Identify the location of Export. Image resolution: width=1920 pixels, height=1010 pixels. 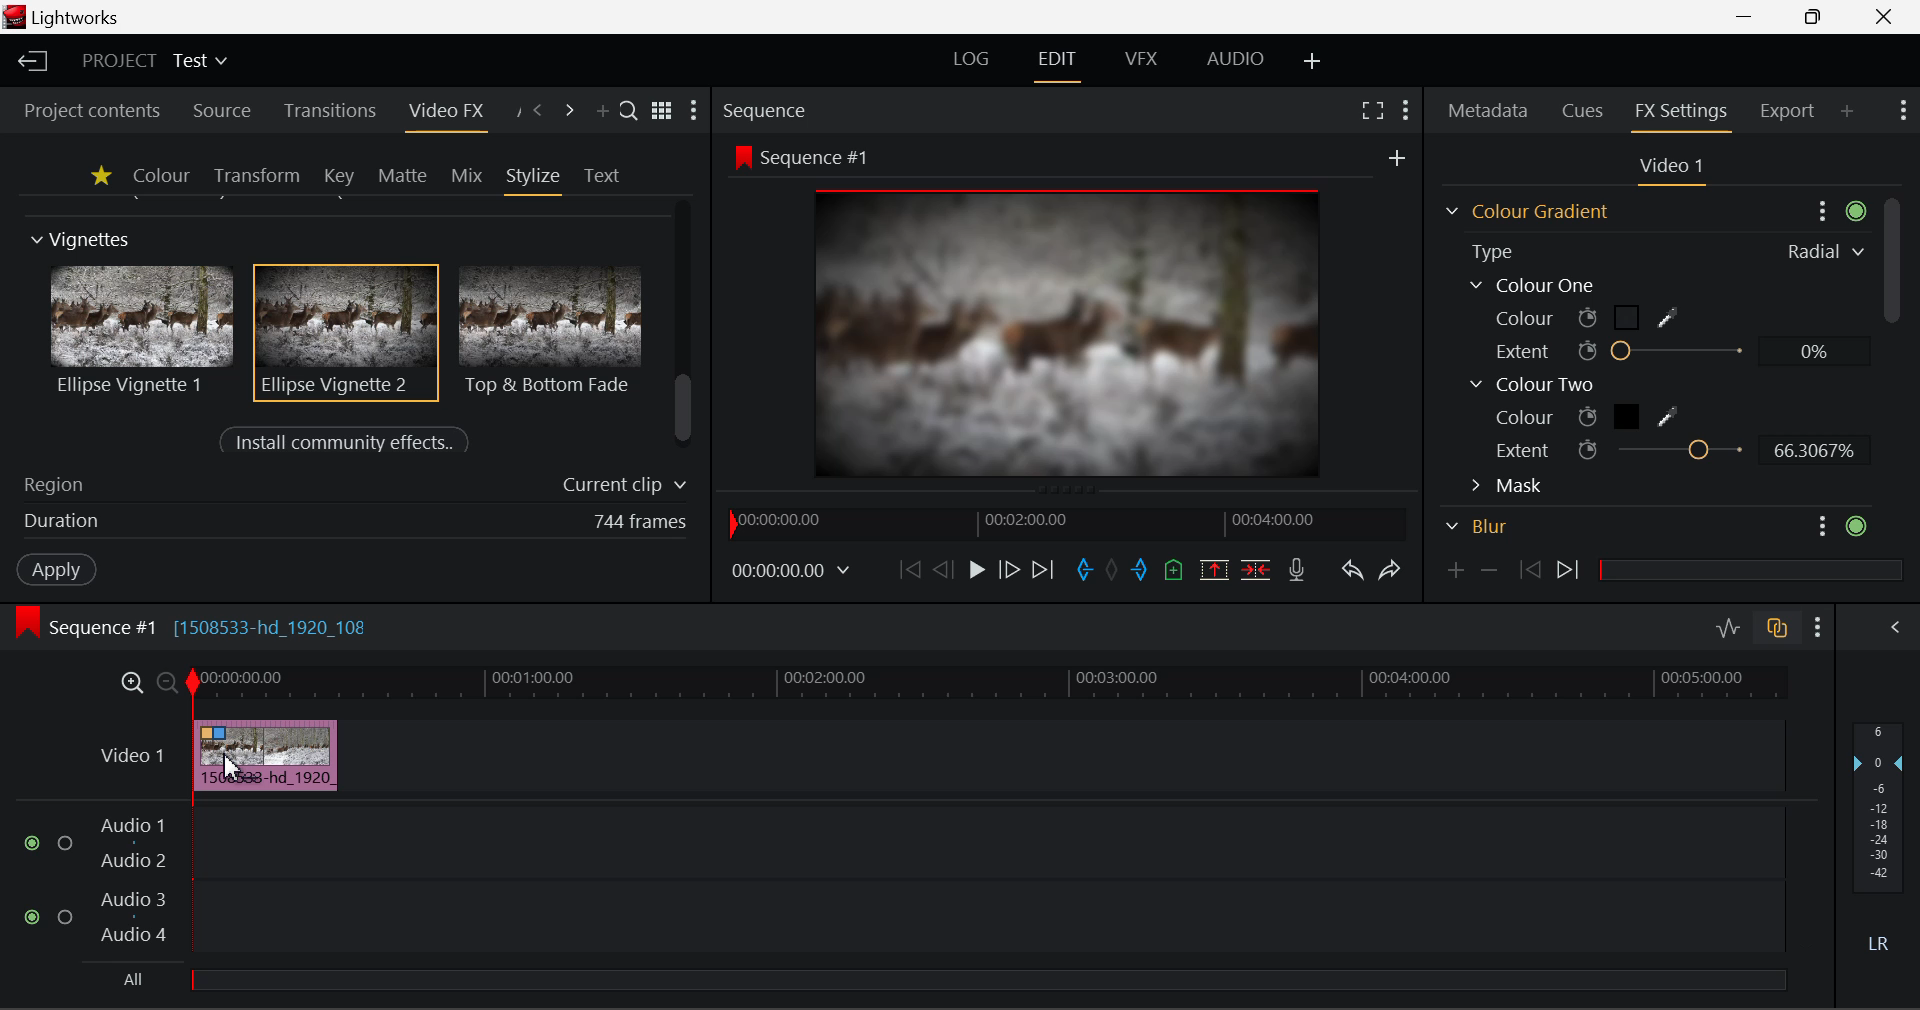
(1787, 107).